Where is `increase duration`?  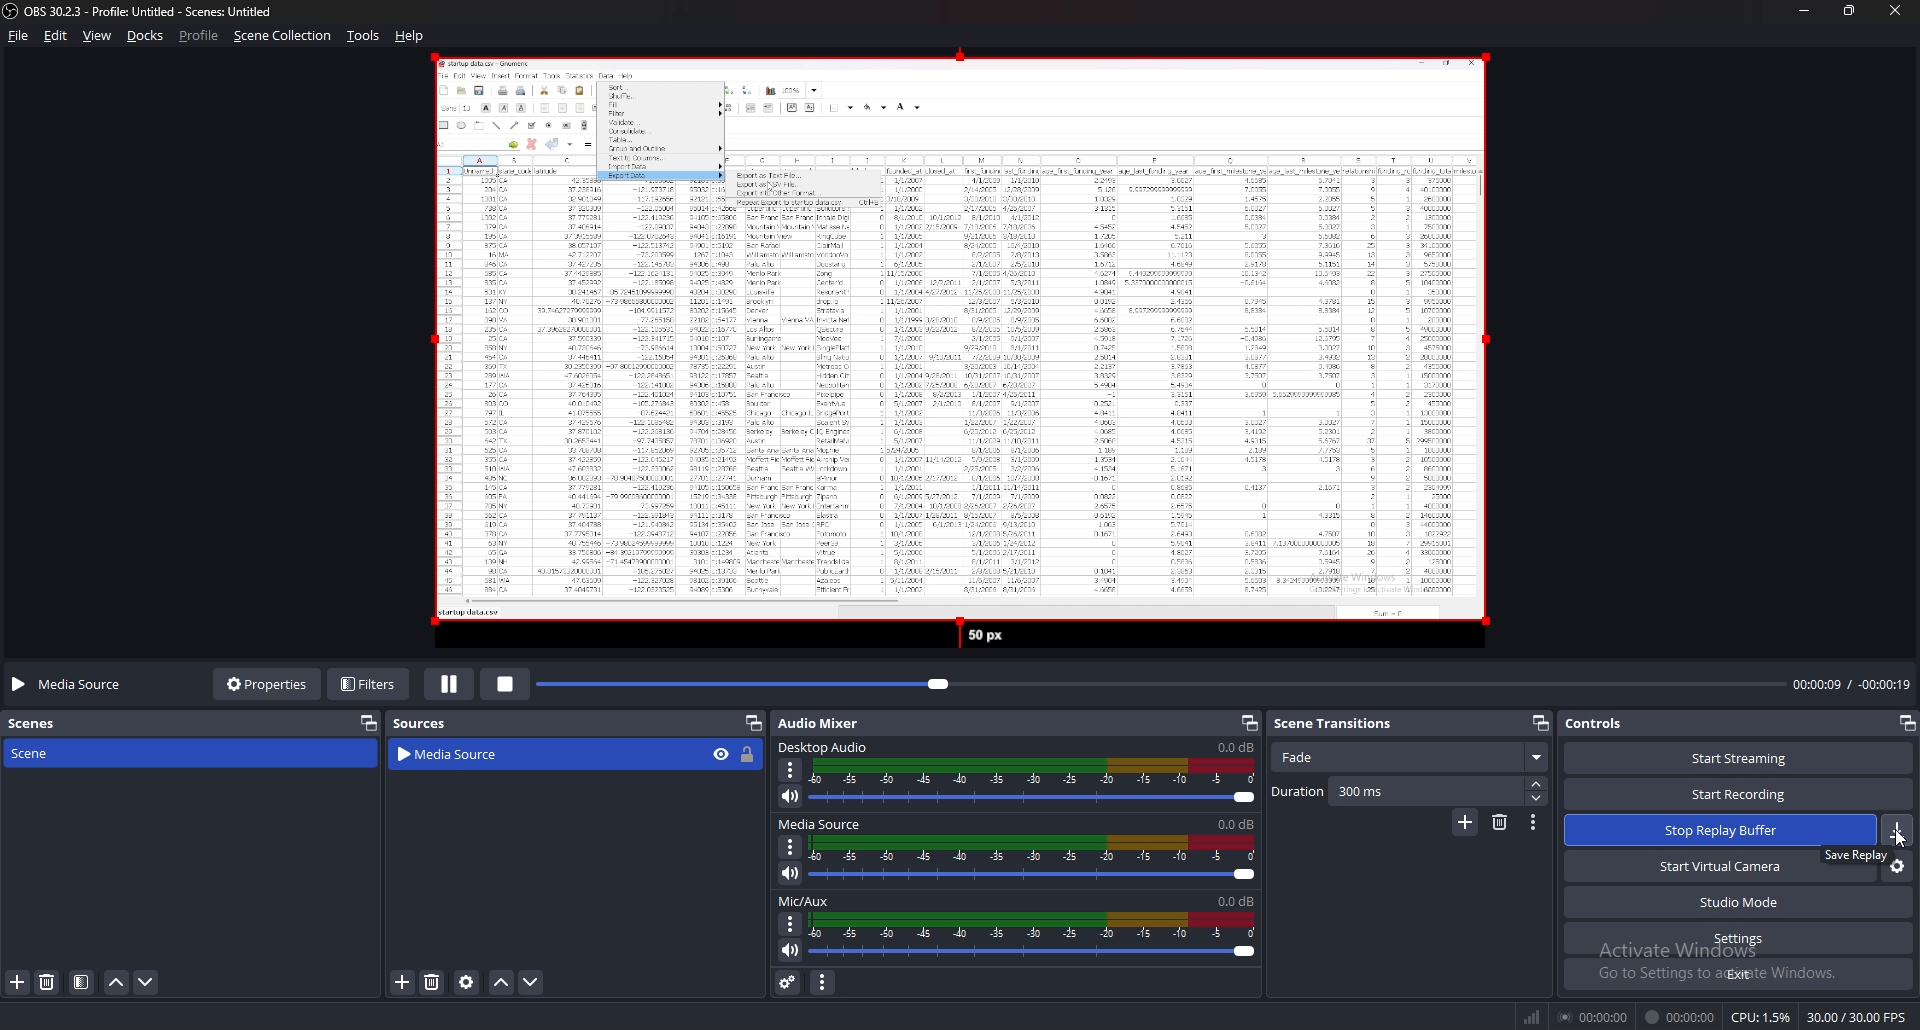 increase duration is located at coordinates (1539, 784).